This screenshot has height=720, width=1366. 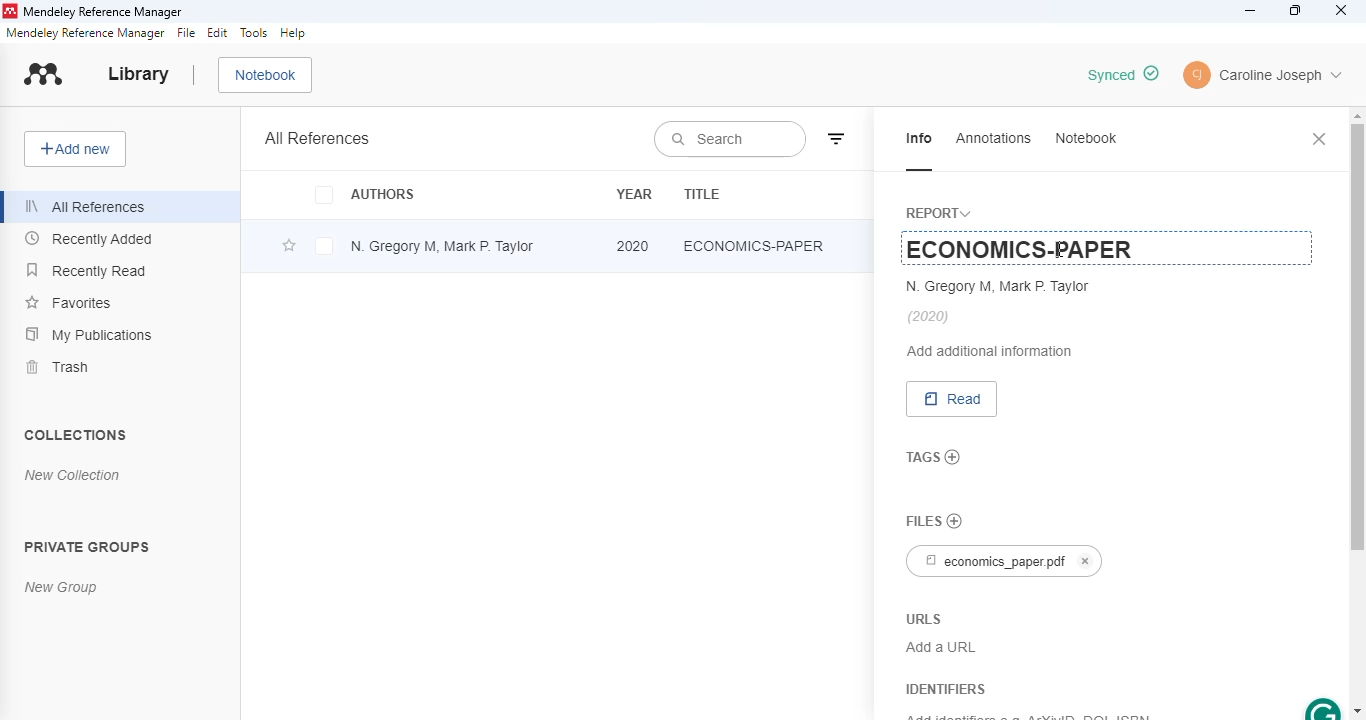 I want to click on edit is synced & saved, so click(x=1124, y=75).